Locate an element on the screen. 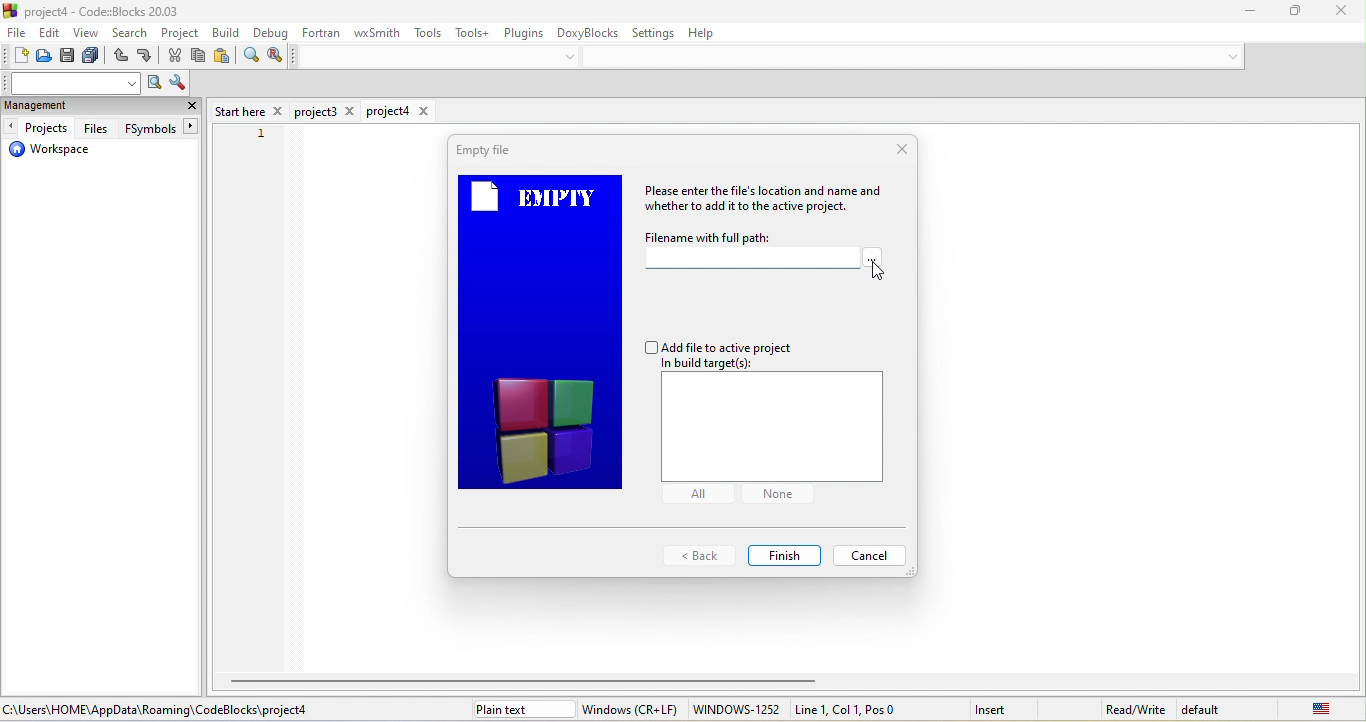 The image size is (1366, 722). default is located at coordinates (1208, 708).